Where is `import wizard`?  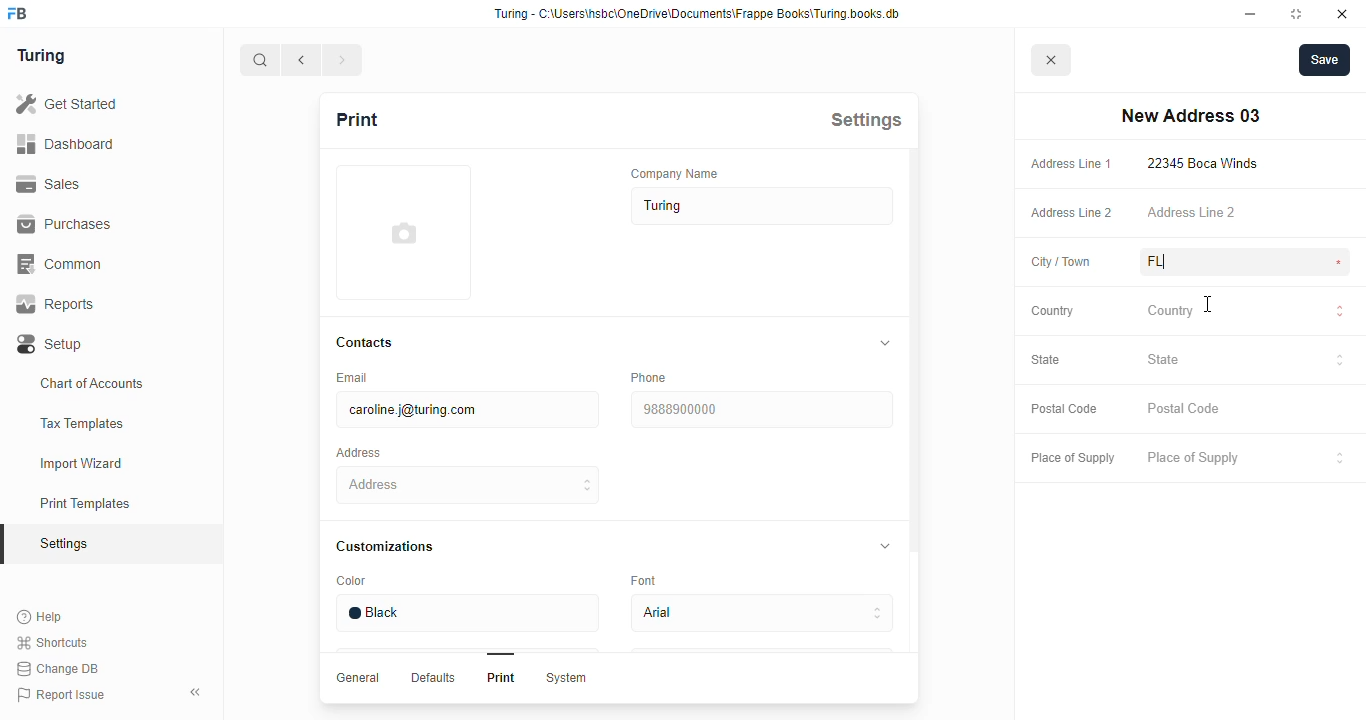 import wizard is located at coordinates (82, 464).